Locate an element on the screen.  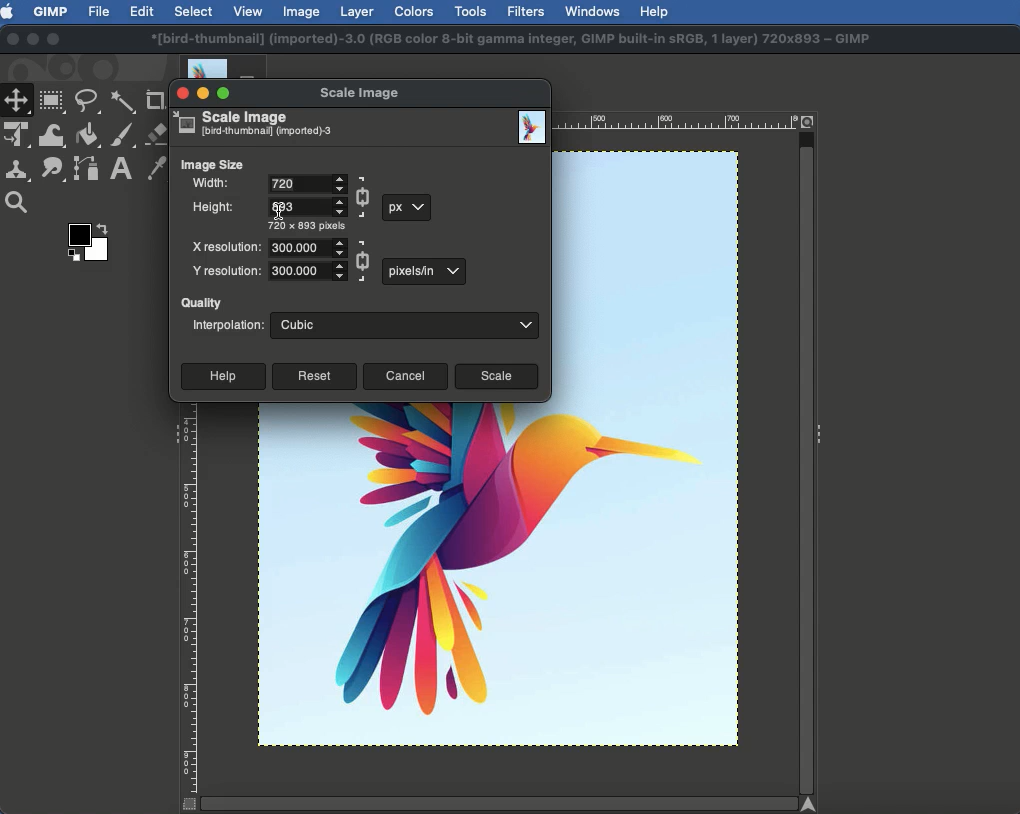
Edit is located at coordinates (141, 11).